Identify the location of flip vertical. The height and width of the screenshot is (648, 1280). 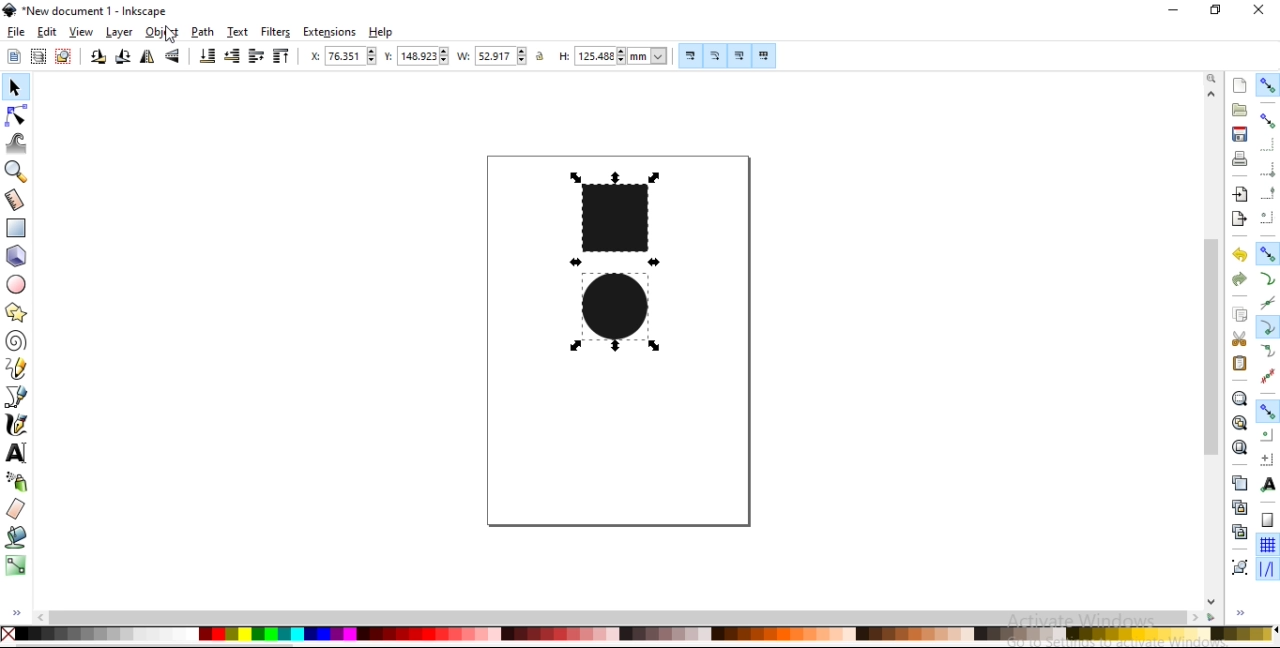
(172, 58).